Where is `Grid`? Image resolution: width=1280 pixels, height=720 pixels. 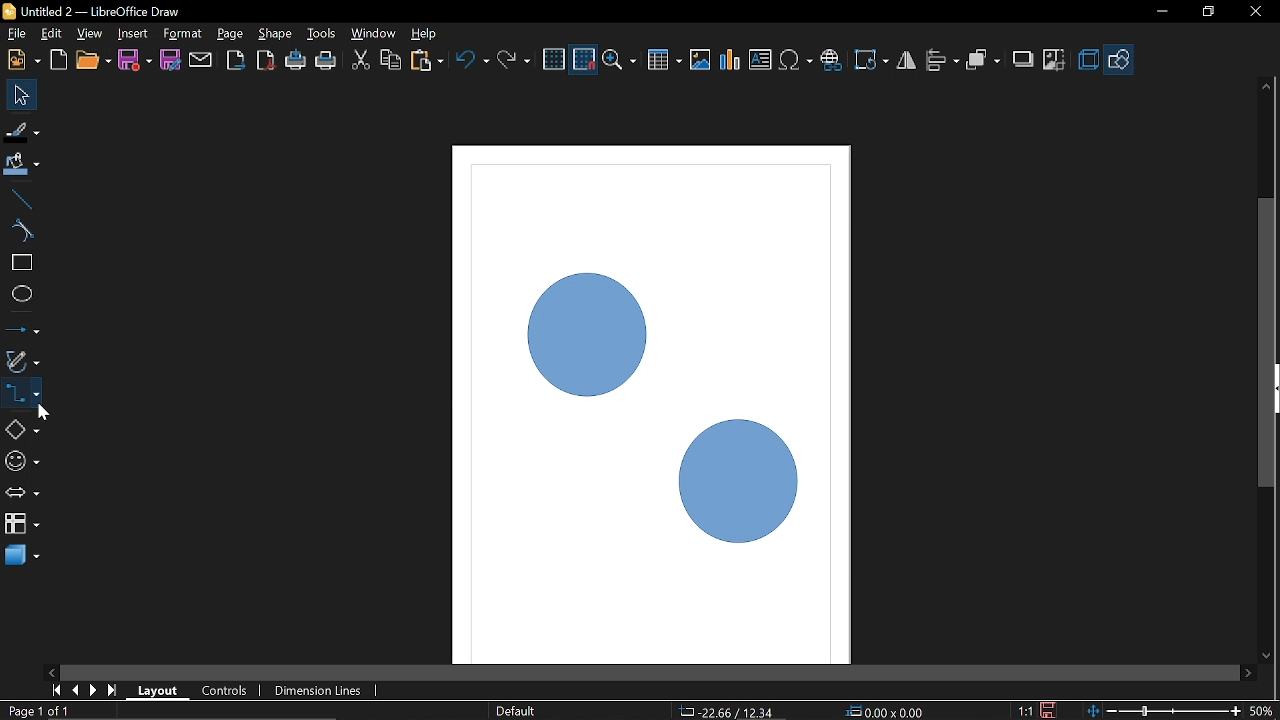 Grid is located at coordinates (554, 60).